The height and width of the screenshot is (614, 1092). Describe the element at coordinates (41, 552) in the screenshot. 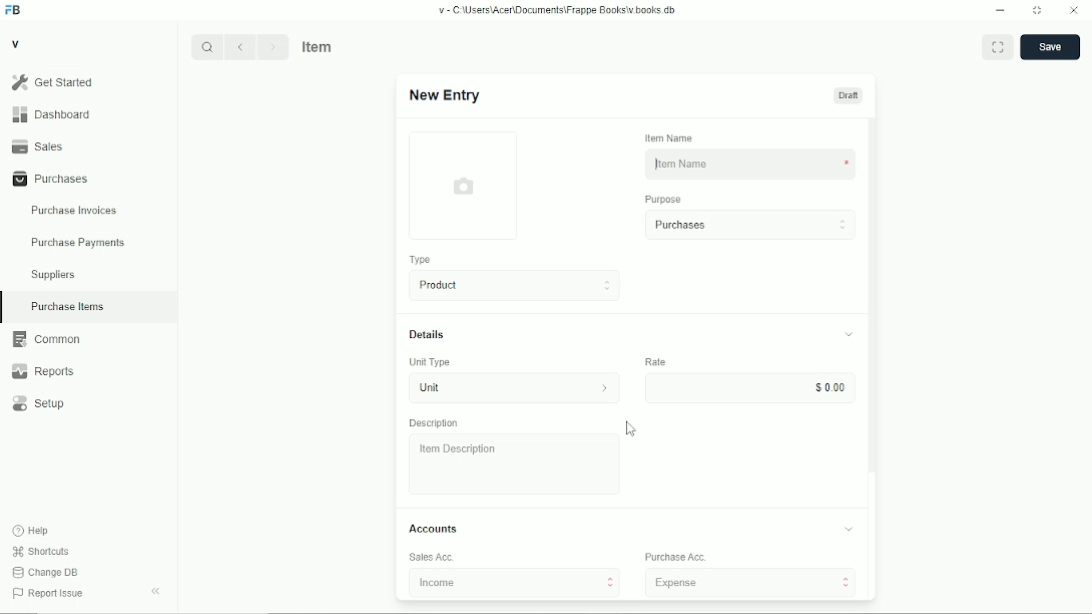

I see `shortcuts` at that location.